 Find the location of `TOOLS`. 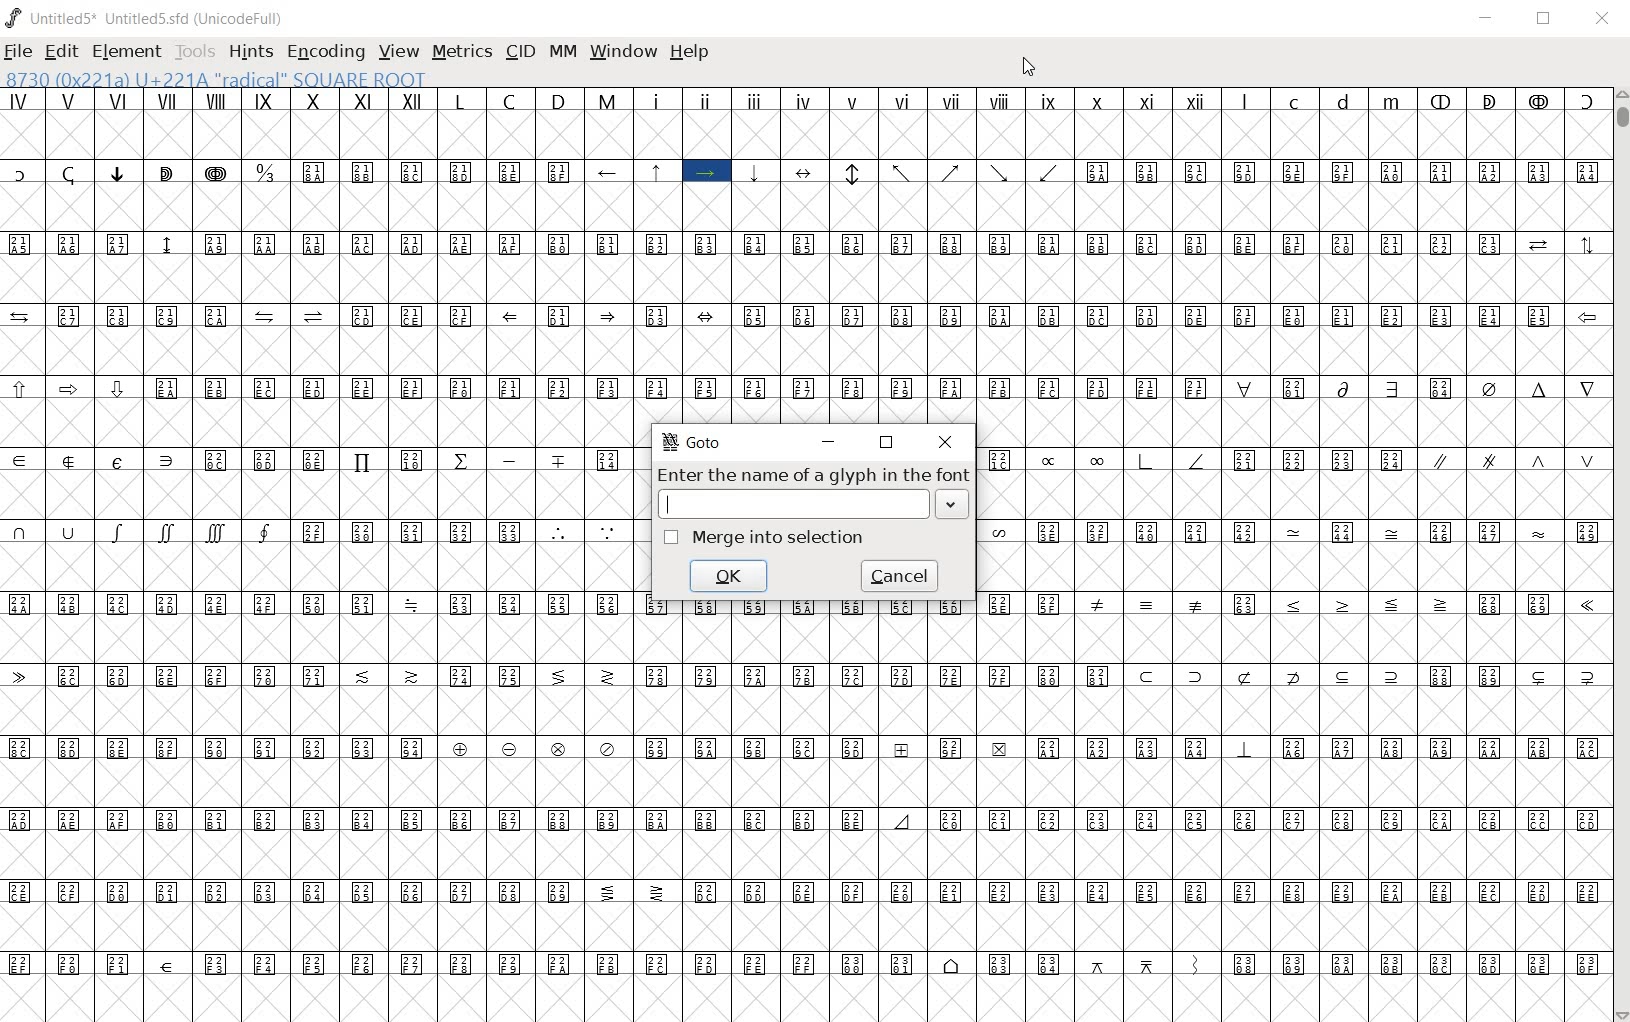

TOOLS is located at coordinates (193, 50).